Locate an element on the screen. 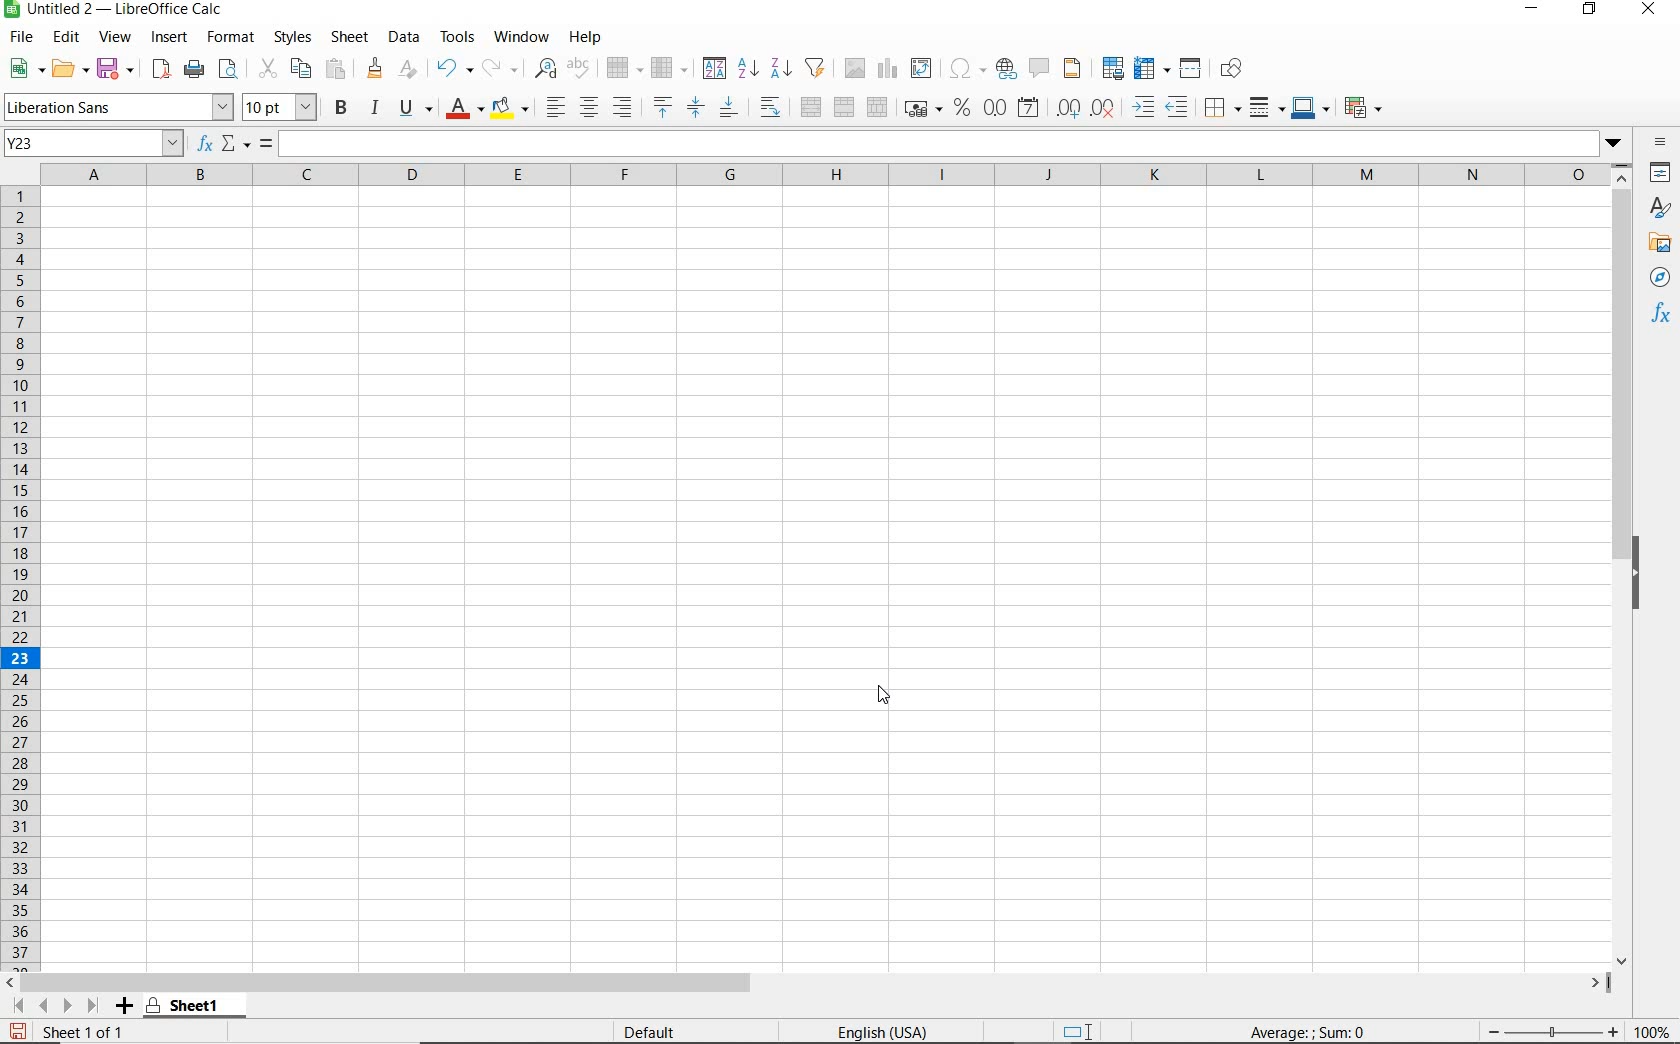 The image size is (1680, 1044). ITALIC is located at coordinates (376, 110).